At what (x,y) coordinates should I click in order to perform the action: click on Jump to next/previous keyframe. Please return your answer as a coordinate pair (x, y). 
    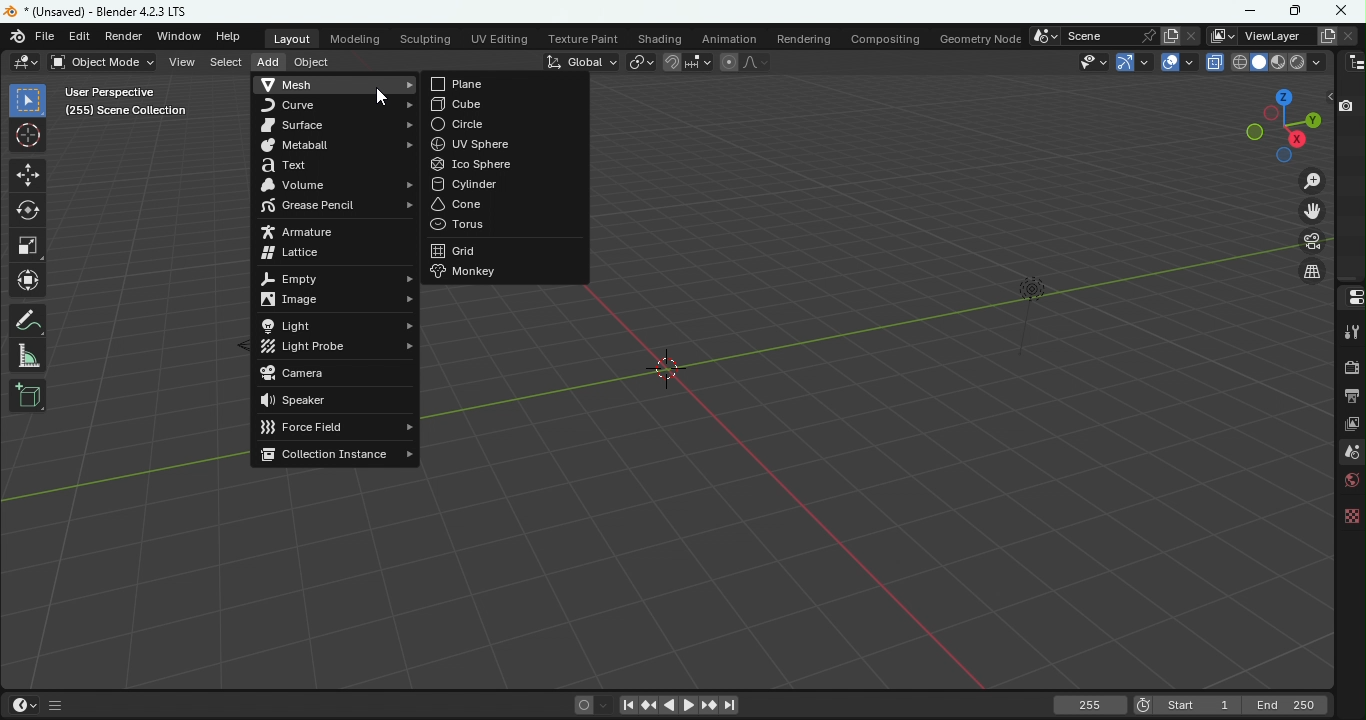
    Looking at the image, I should click on (705, 705).